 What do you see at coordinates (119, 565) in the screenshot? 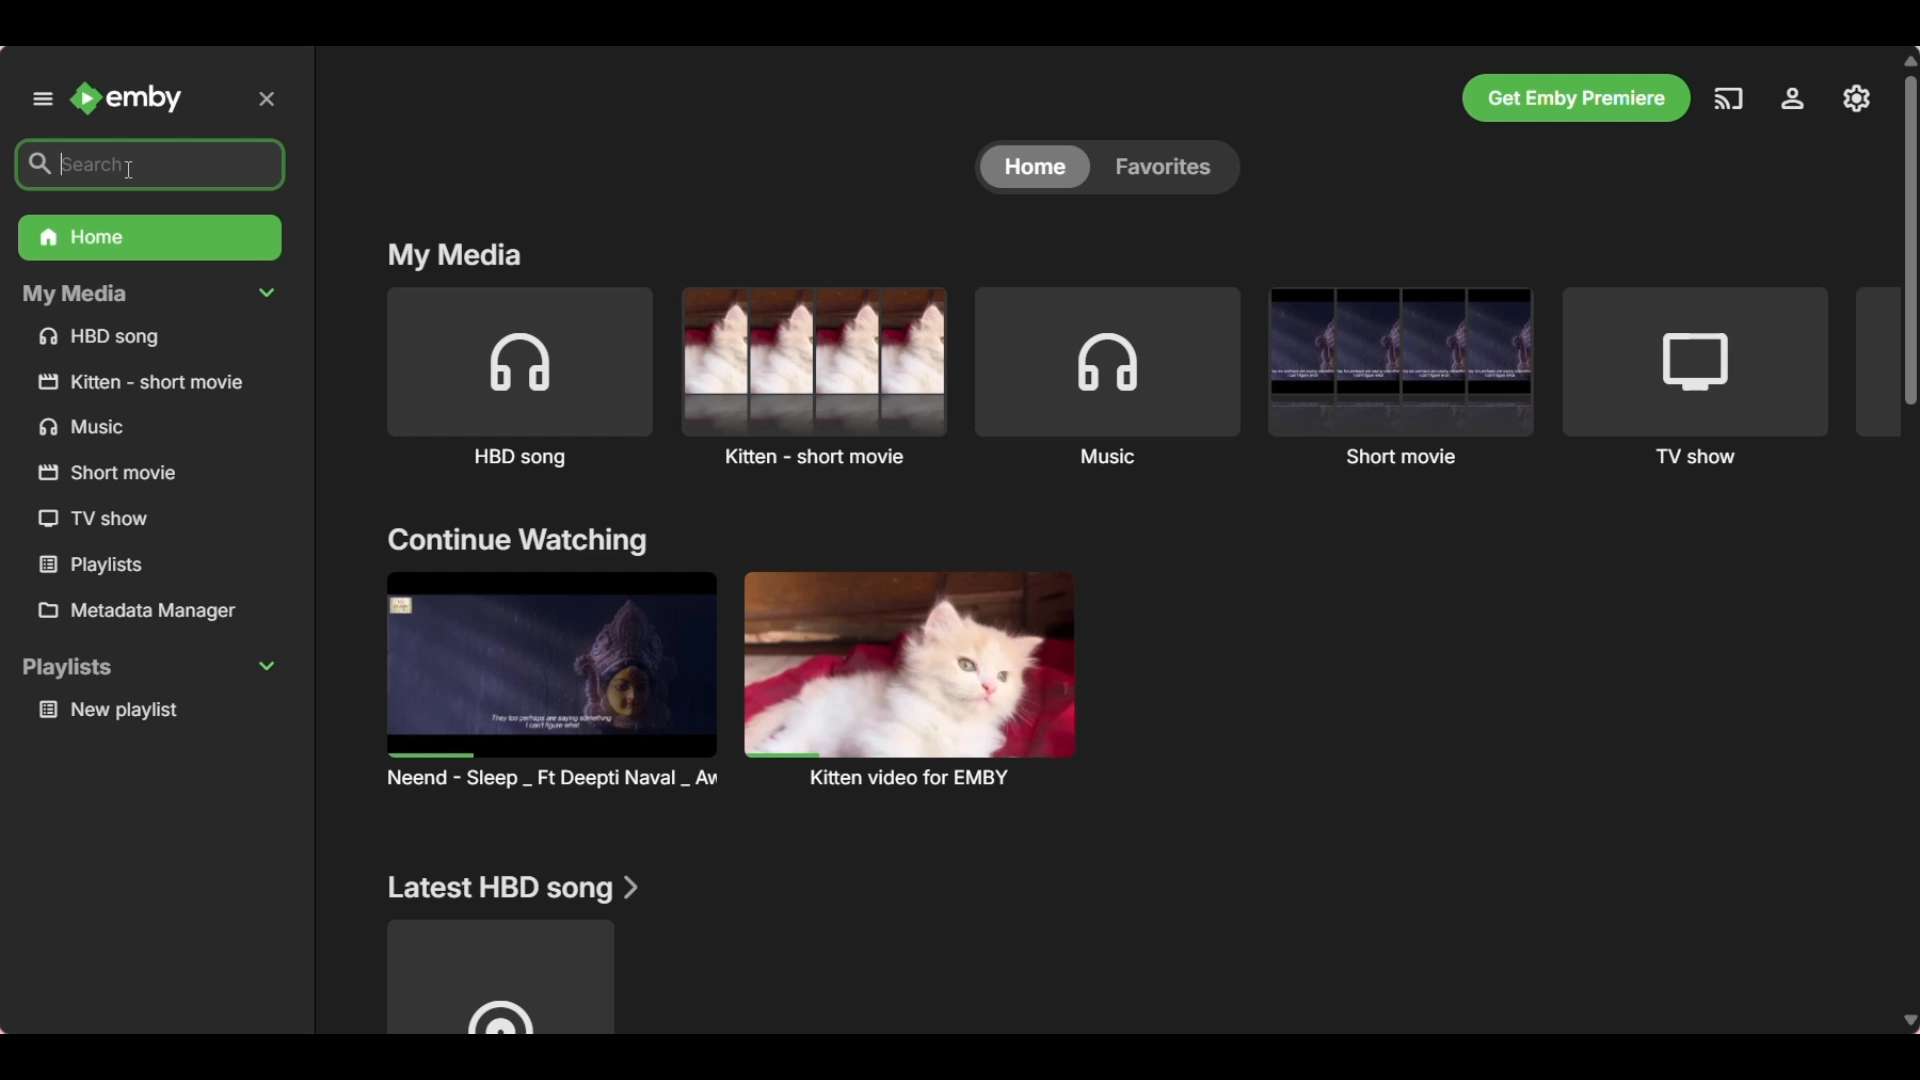
I see `` at bounding box center [119, 565].